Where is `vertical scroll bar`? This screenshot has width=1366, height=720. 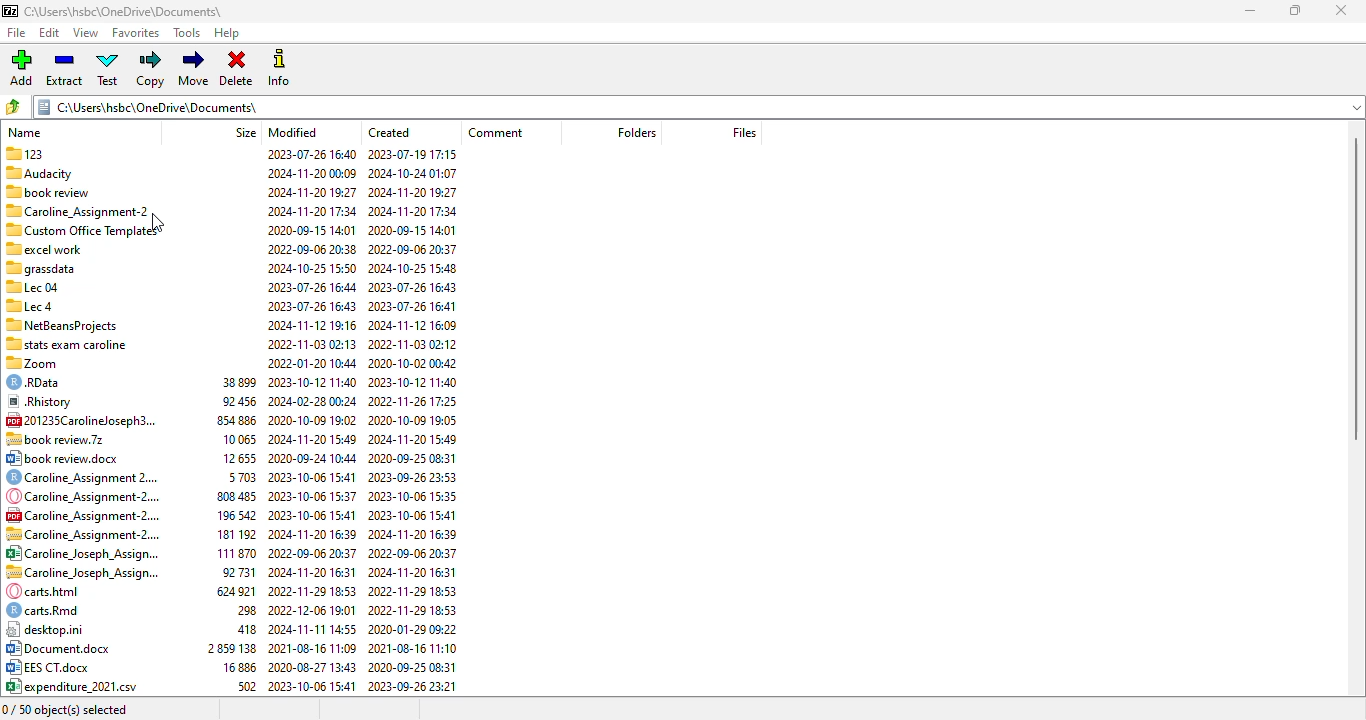 vertical scroll bar is located at coordinates (1357, 287).